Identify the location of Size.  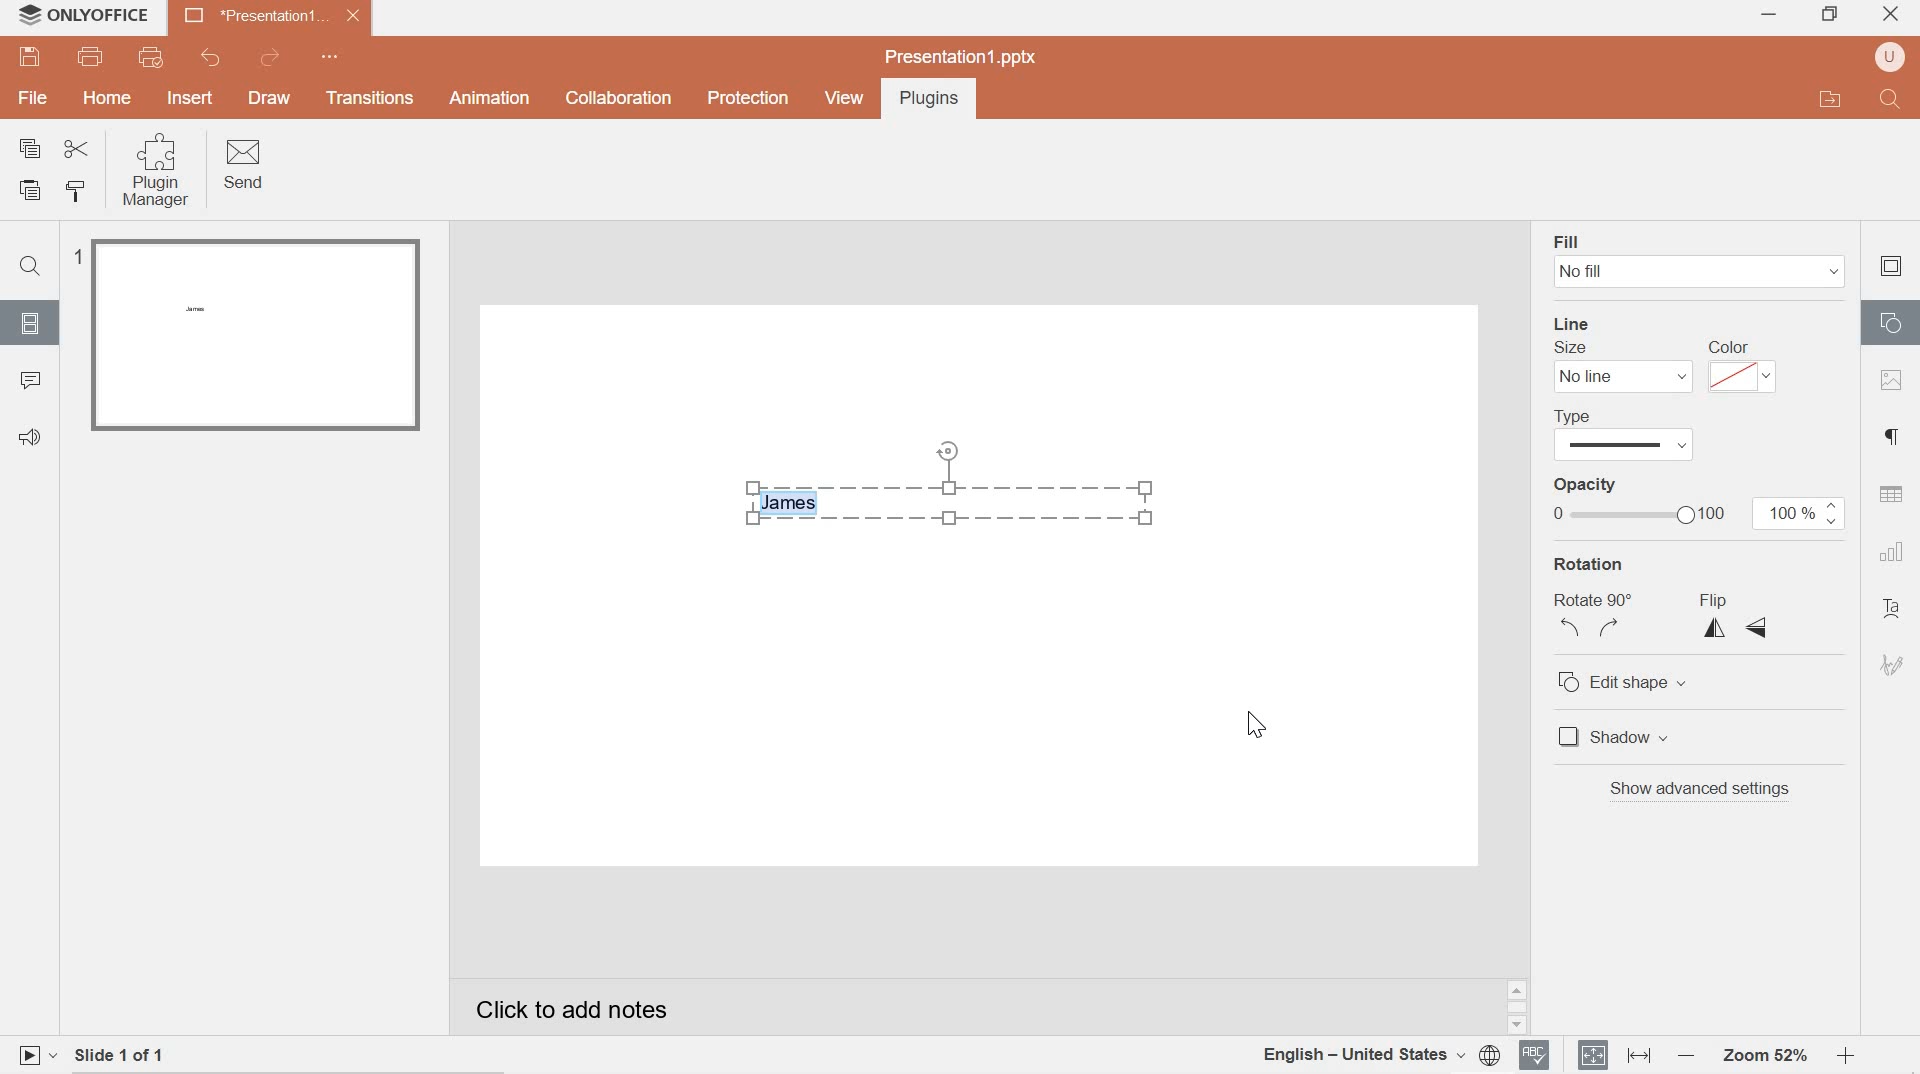
(1570, 348).